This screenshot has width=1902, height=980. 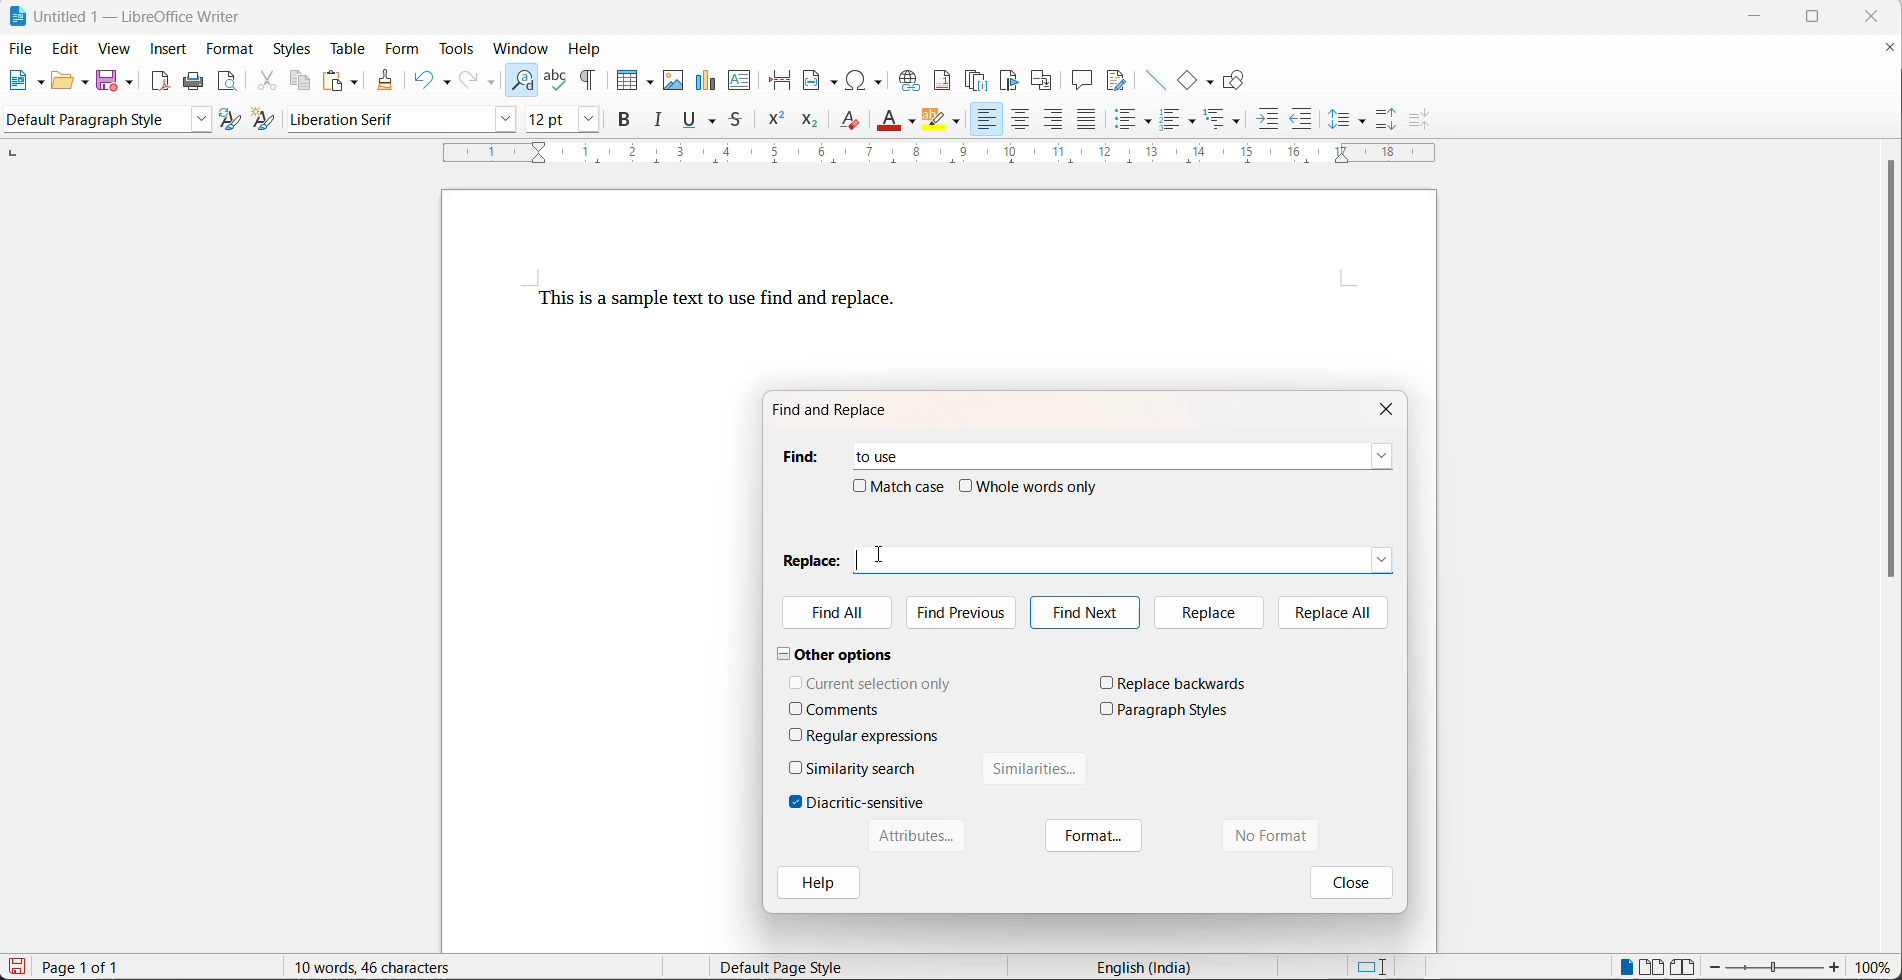 I want to click on zoom slider, so click(x=1774, y=968).